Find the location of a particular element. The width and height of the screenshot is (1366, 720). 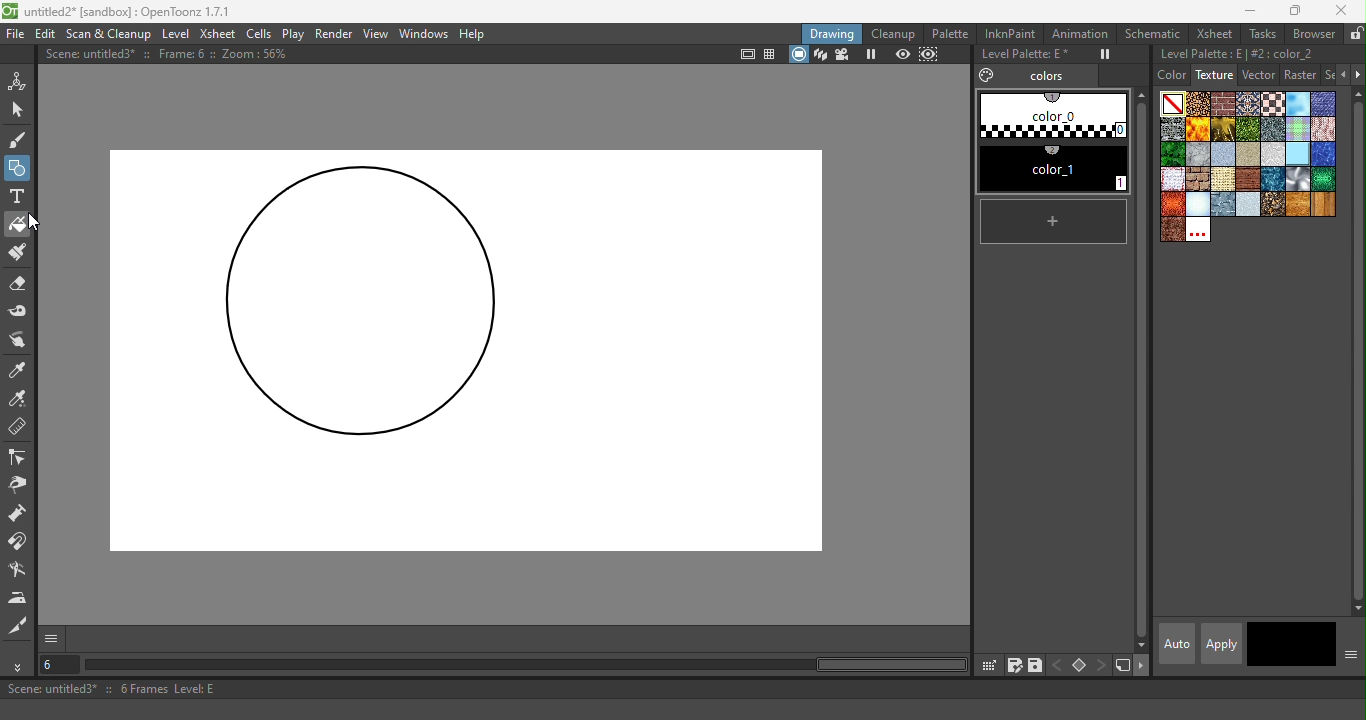

Cleanup is located at coordinates (894, 33).